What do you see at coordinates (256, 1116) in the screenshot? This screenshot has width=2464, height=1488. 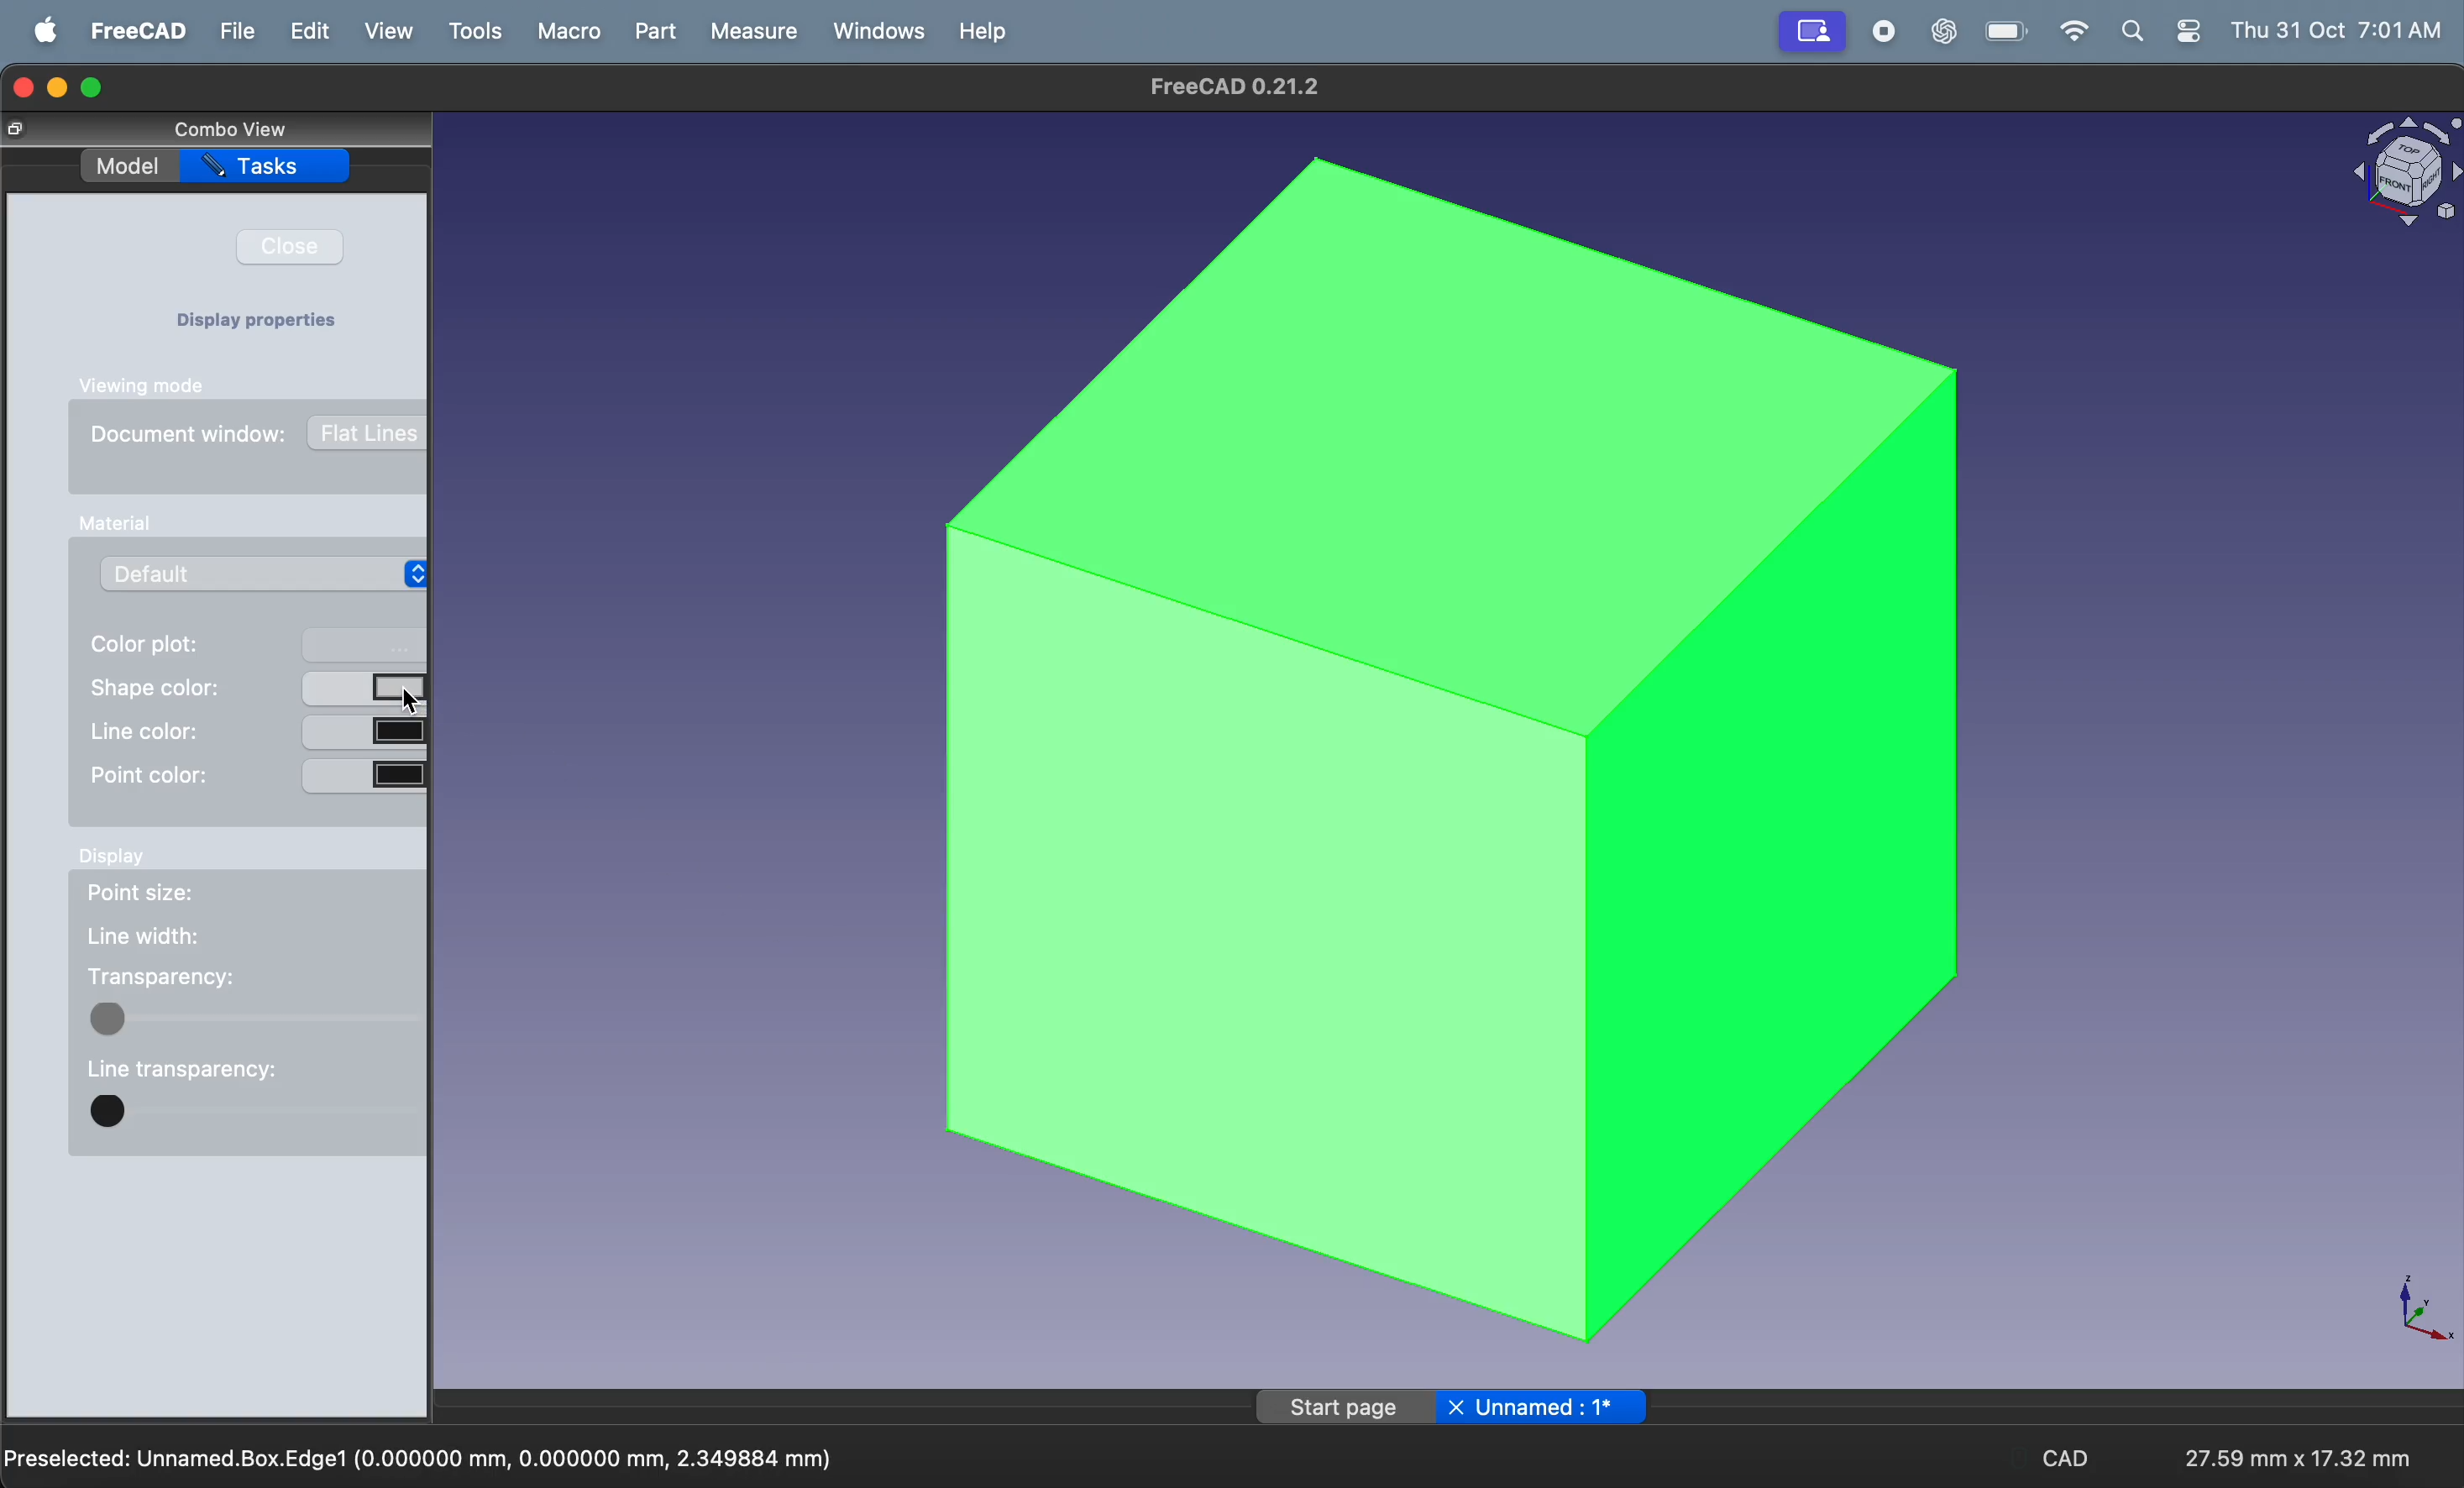 I see `toogle` at bounding box center [256, 1116].